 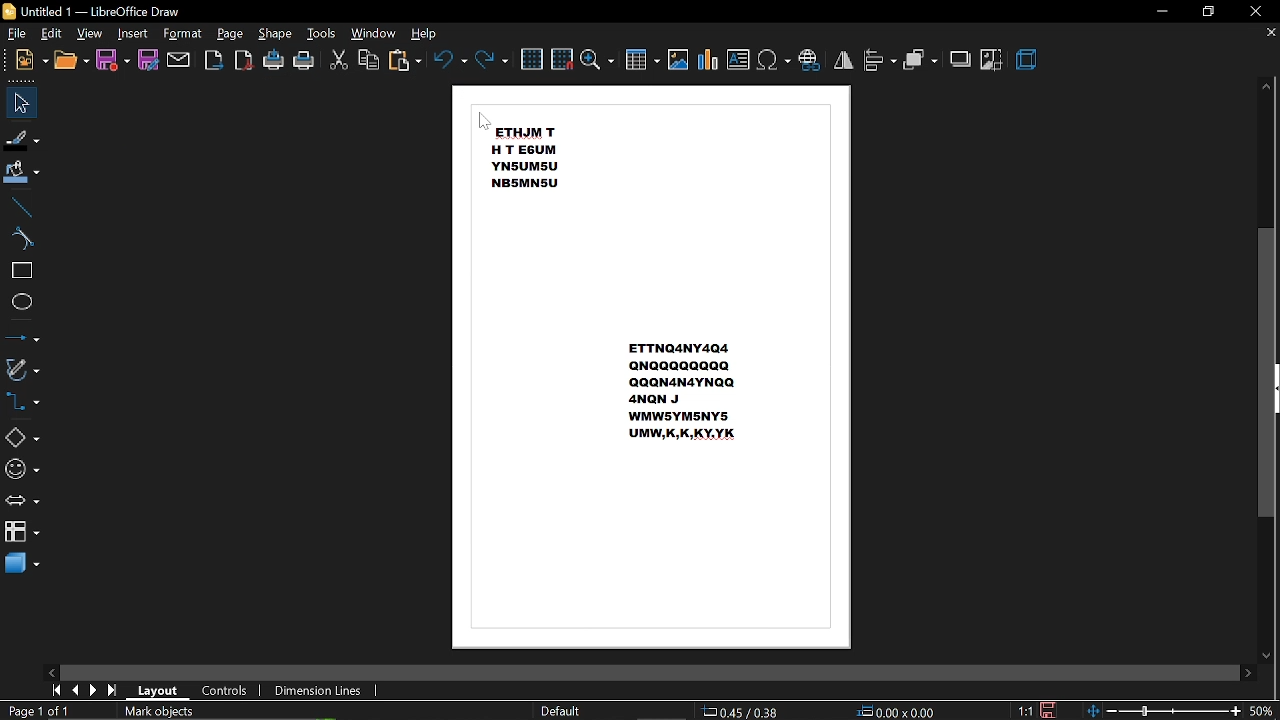 I want to click on 3d effect, so click(x=1029, y=61).